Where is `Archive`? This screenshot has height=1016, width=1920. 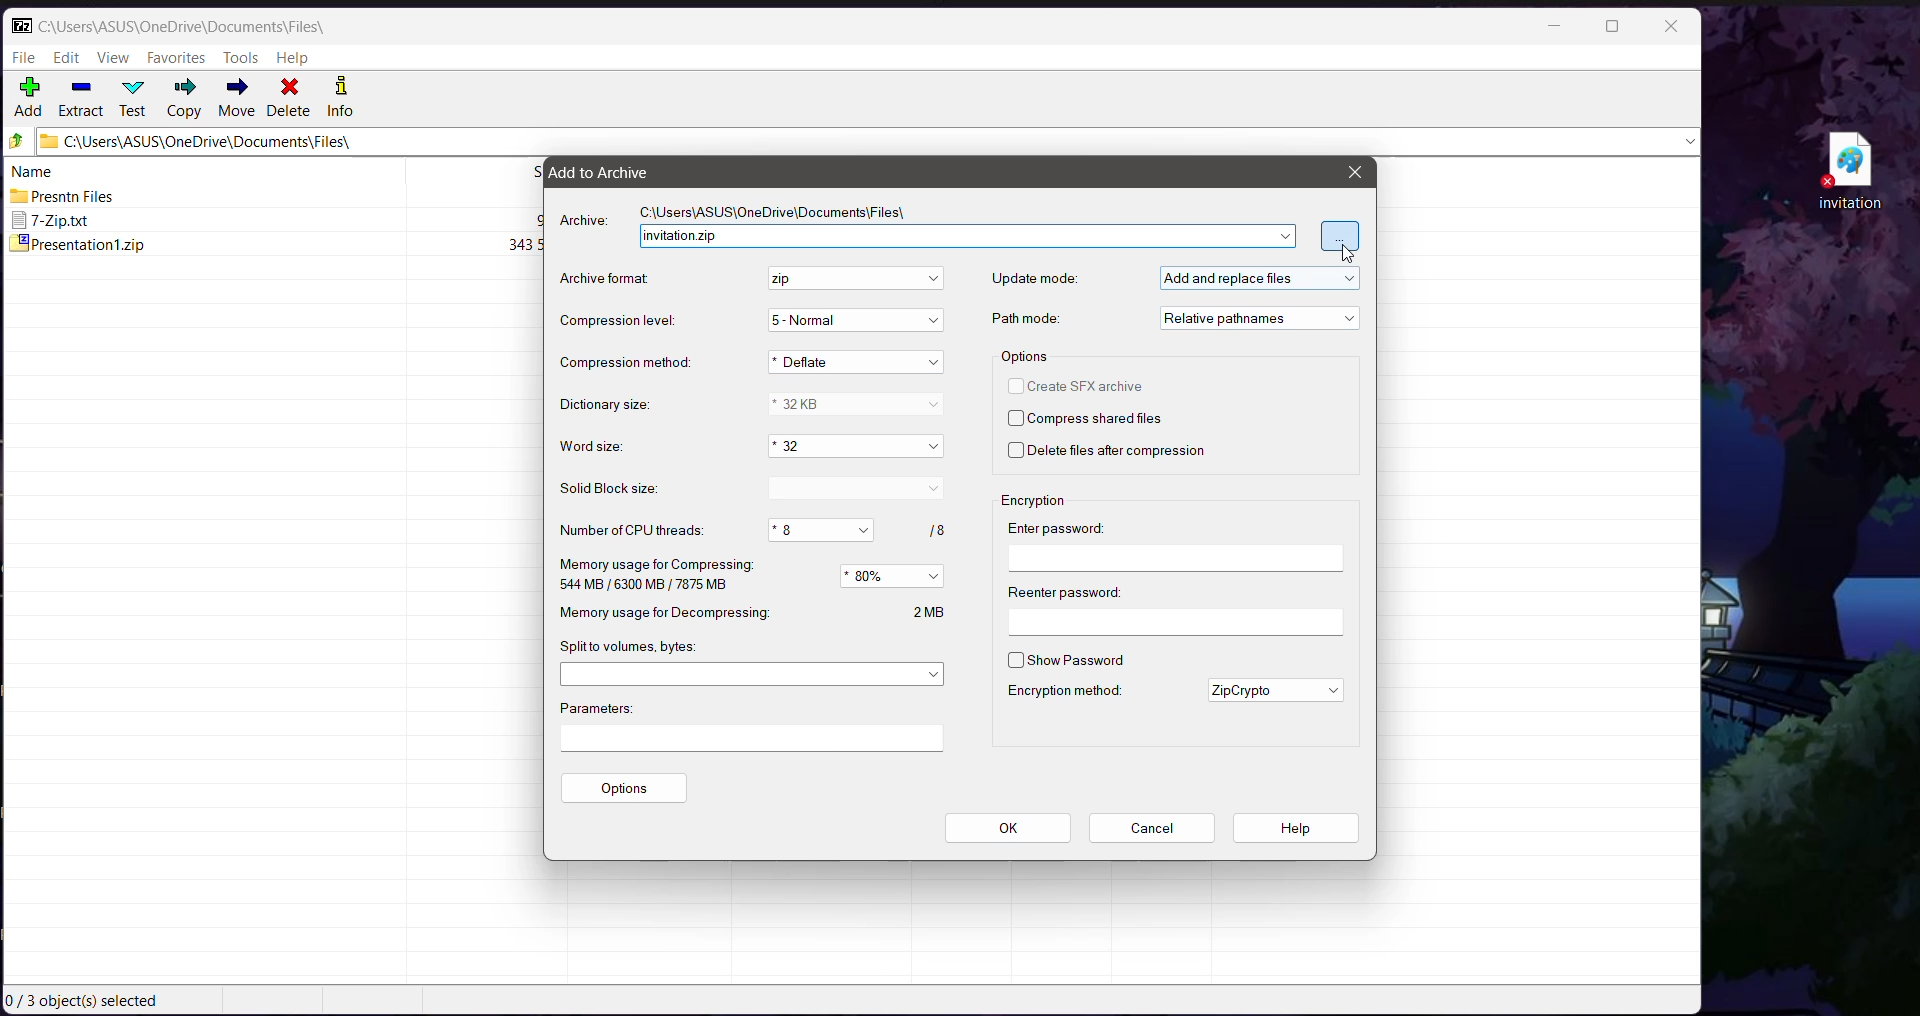 Archive is located at coordinates (584, 220).